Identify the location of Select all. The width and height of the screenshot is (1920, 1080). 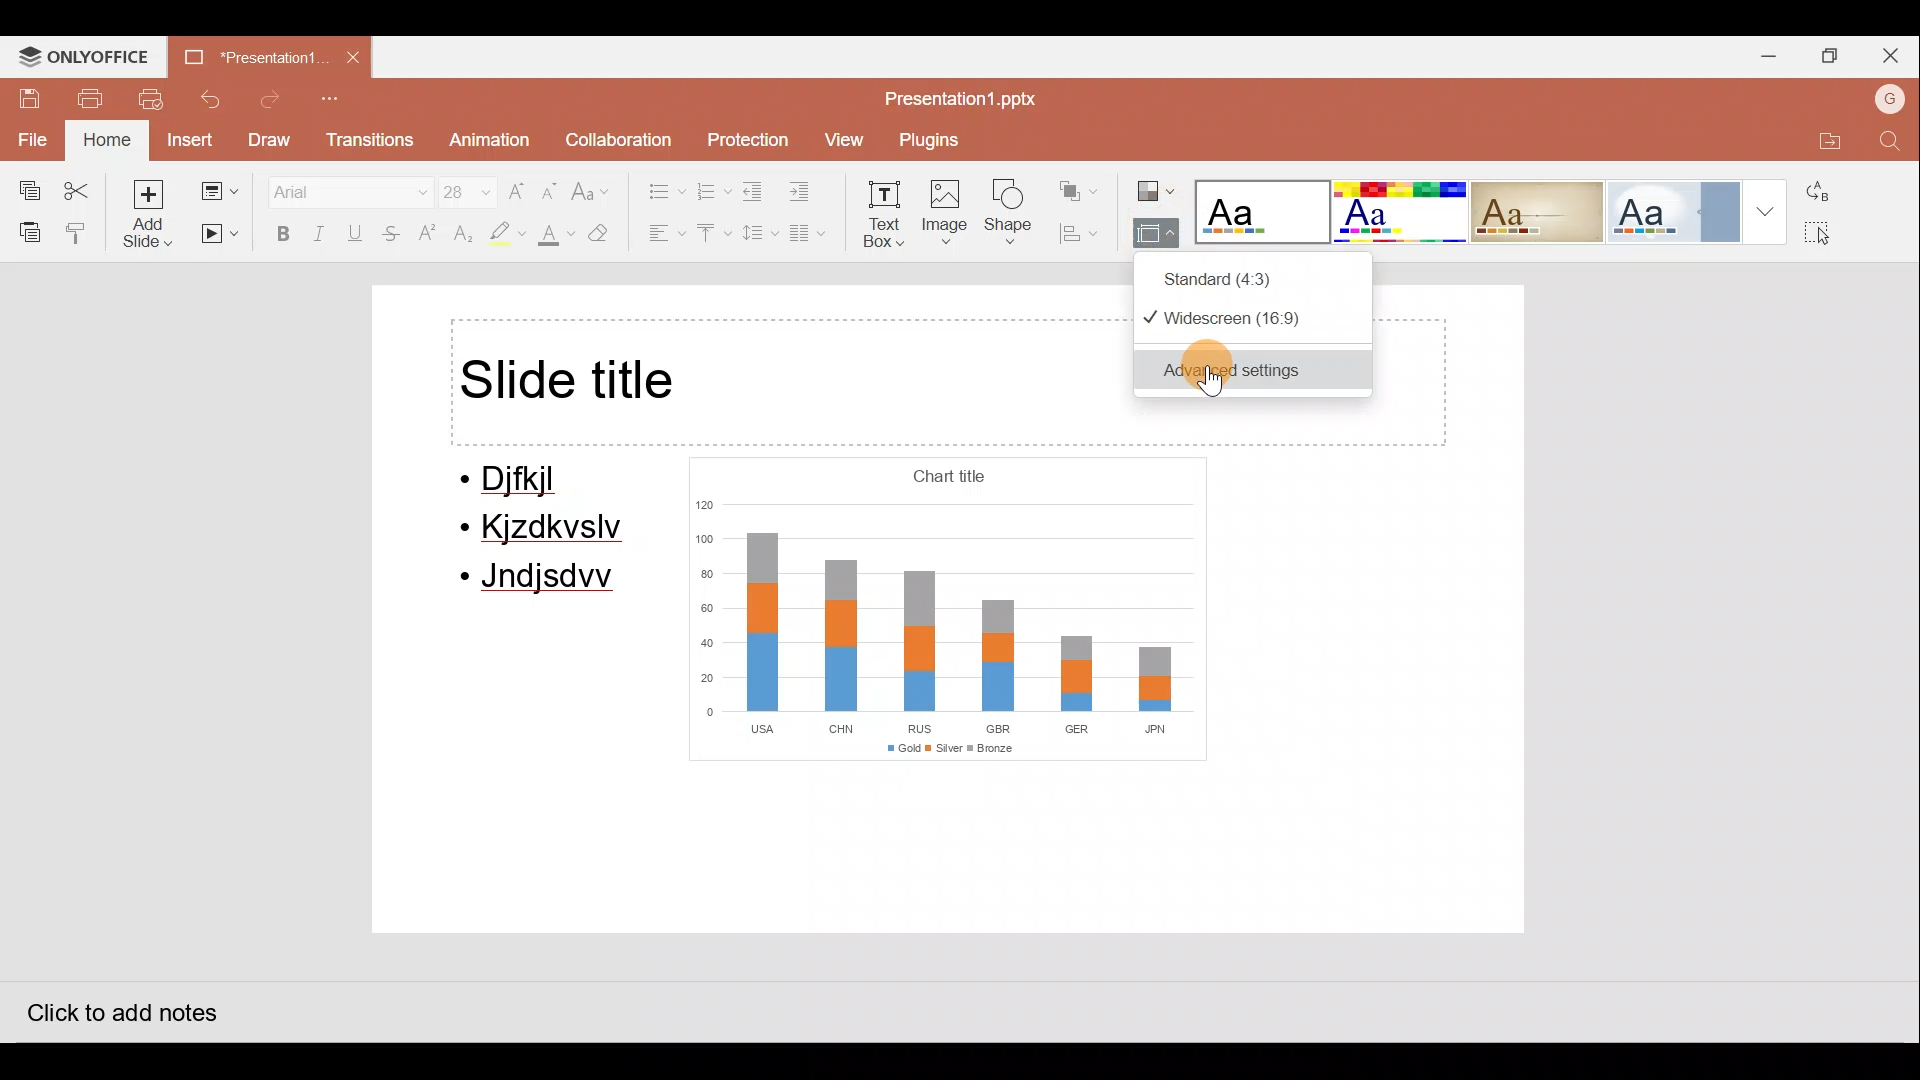
(1836, 238).